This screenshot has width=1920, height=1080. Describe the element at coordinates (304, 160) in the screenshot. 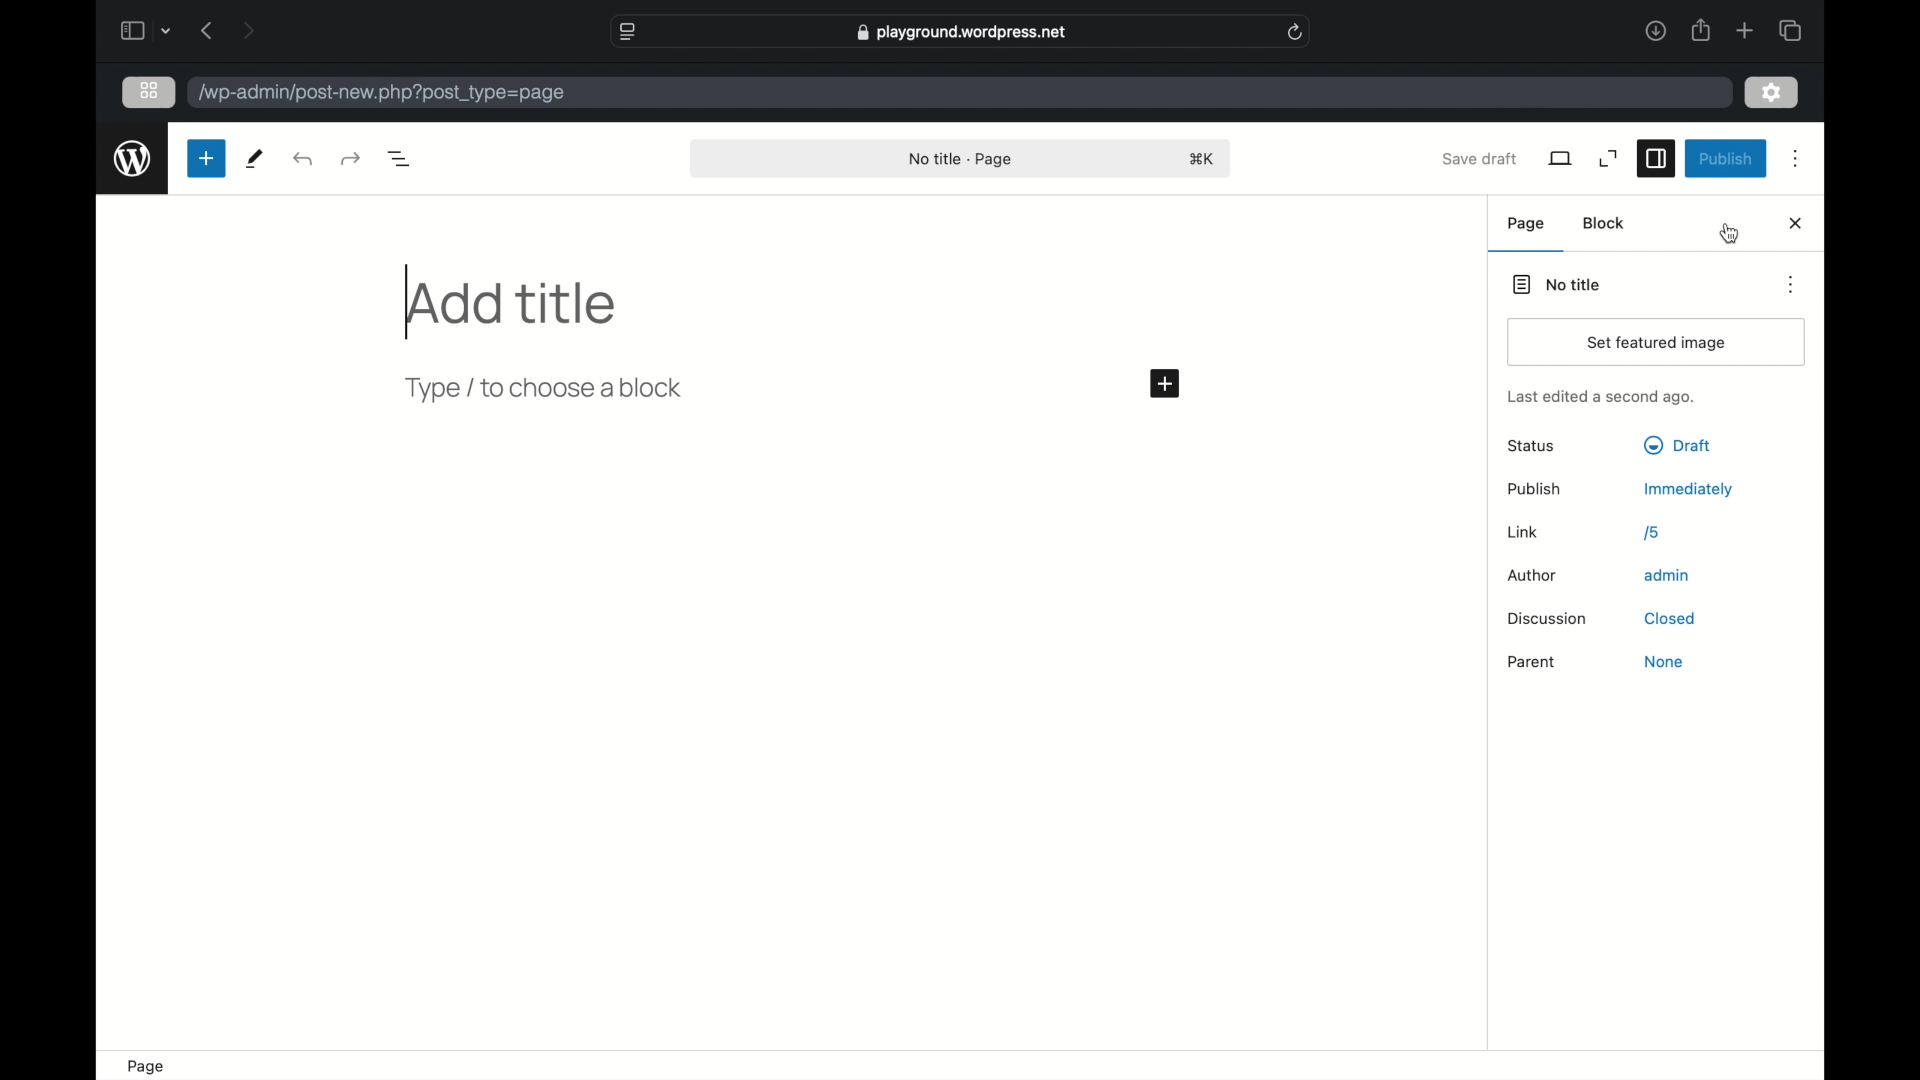

I see `redo` at that location.